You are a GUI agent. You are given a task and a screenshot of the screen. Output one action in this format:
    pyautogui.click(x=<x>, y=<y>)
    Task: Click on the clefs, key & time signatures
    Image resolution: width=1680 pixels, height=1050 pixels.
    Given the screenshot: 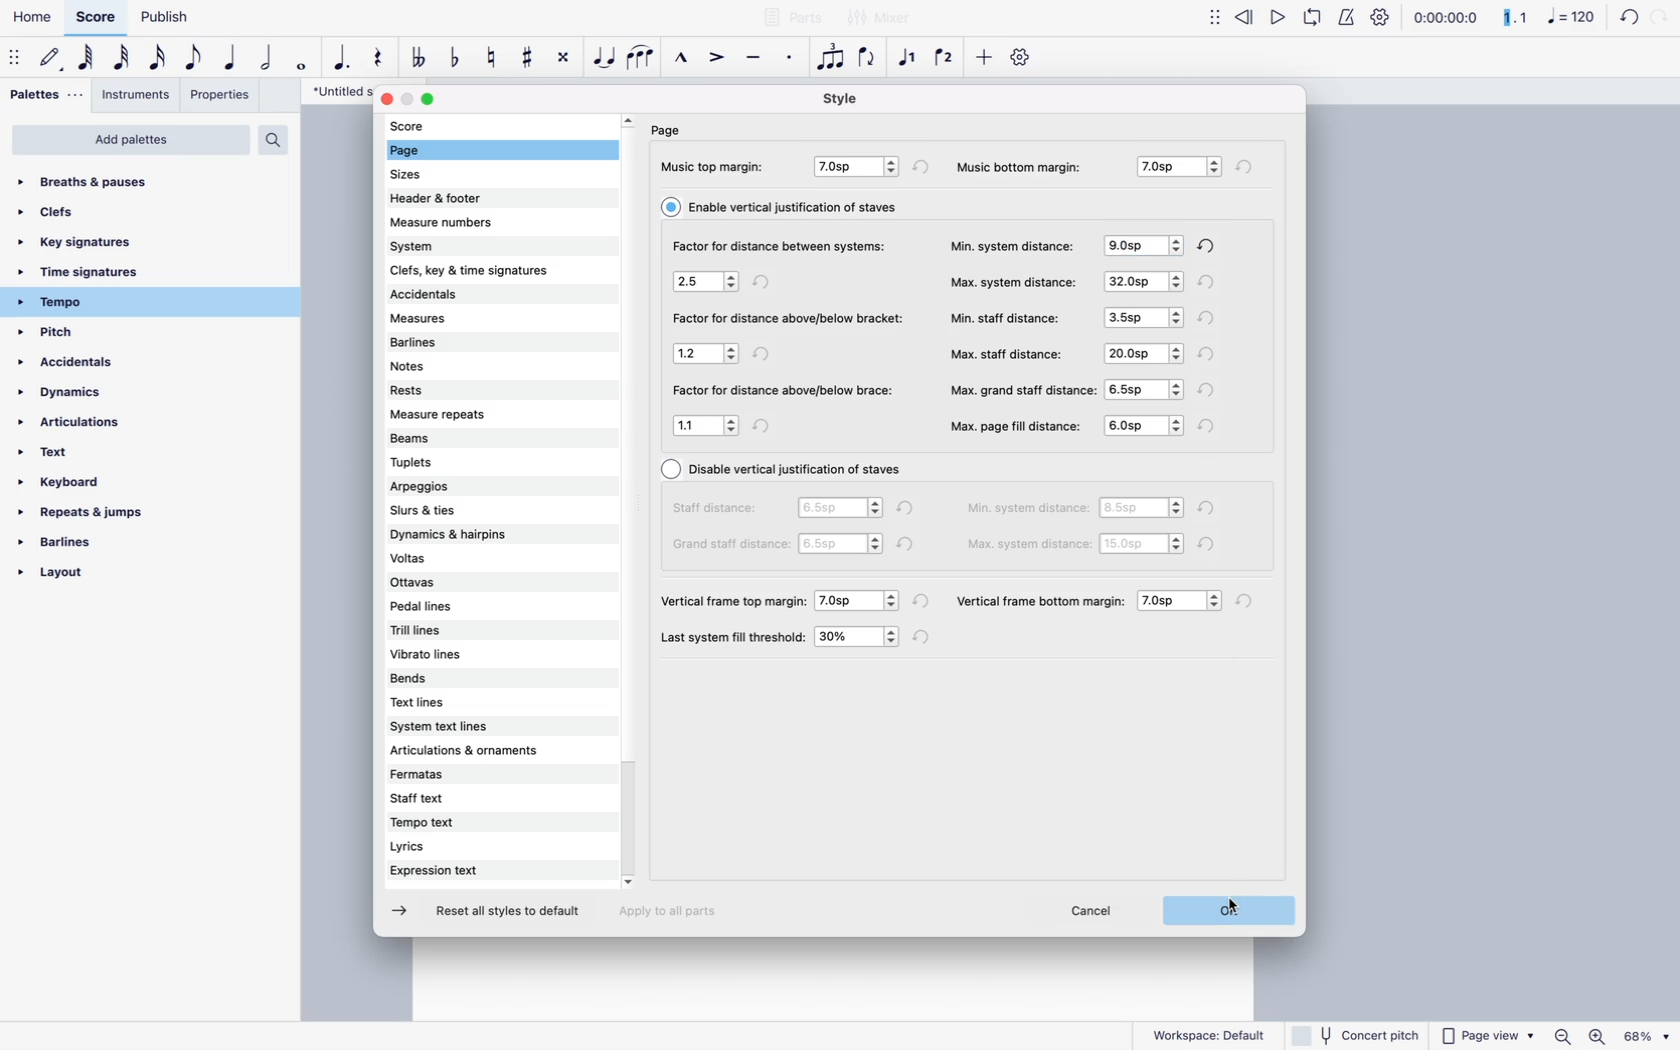 What is the action you would take?
    pyautogui.click(x=493, y=269)
    